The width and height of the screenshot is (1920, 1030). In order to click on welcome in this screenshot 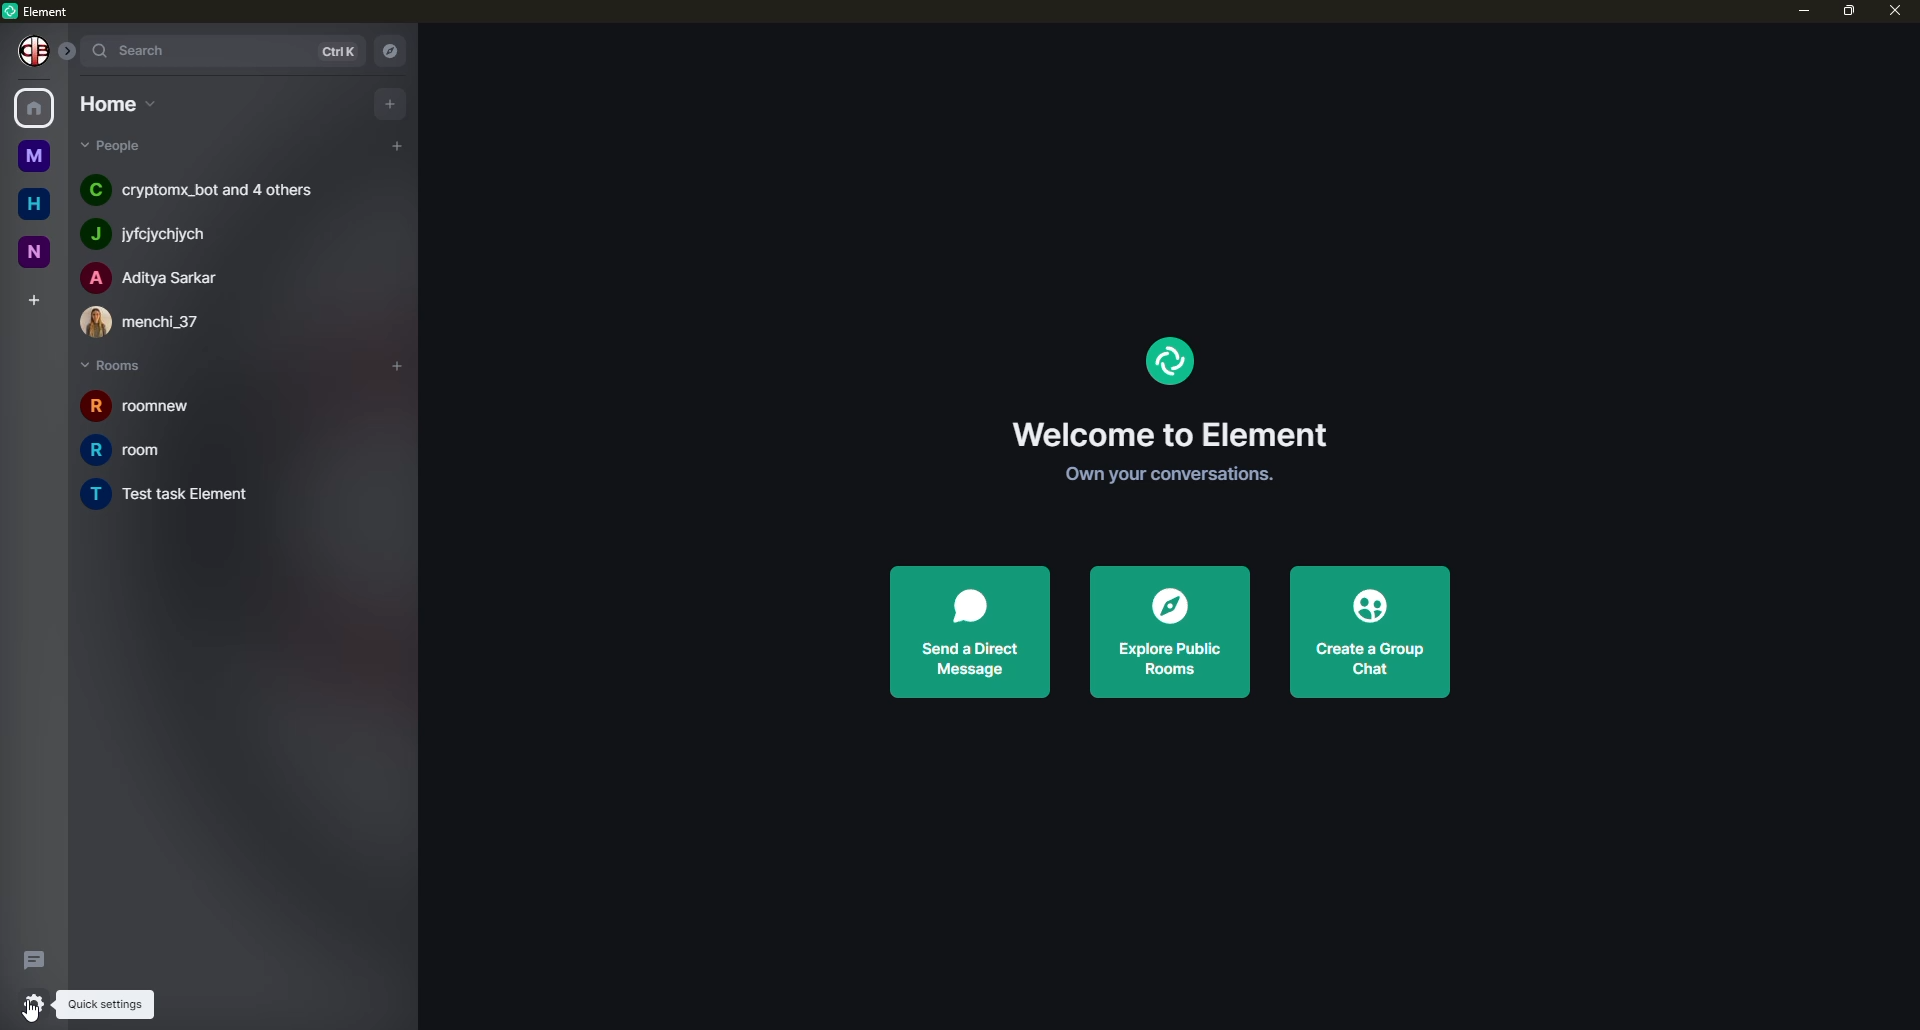, I will do `click(1166, 433)`.